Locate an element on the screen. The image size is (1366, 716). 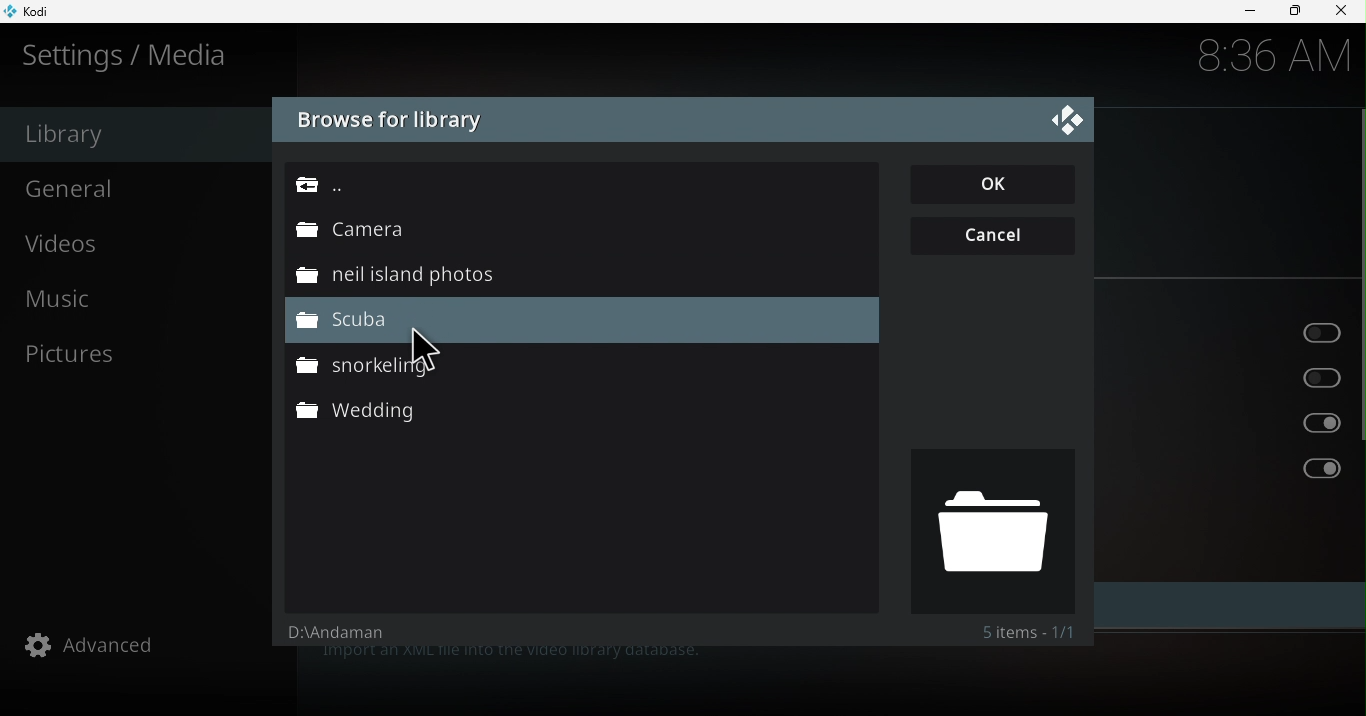
Items is located at coordinates (1027, 632).